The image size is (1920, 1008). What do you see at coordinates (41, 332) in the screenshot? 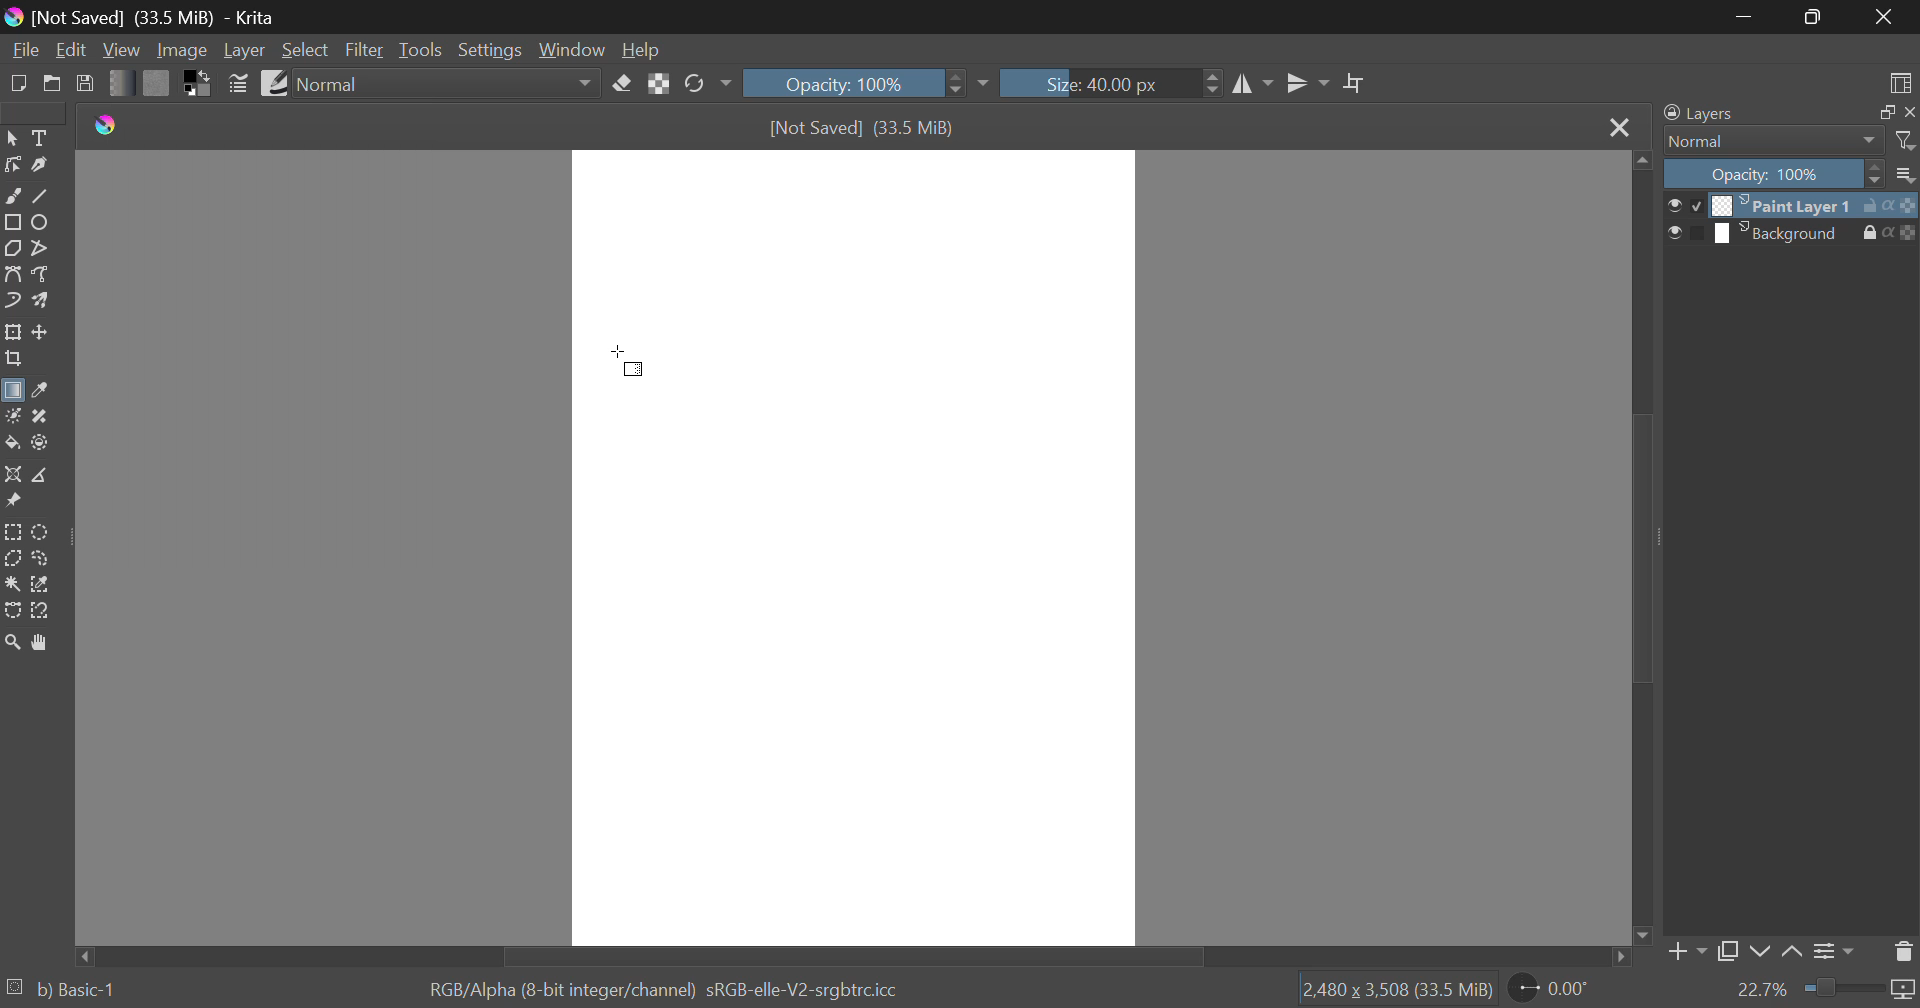
I see `Move Layer` at bounding box center [41, 332].